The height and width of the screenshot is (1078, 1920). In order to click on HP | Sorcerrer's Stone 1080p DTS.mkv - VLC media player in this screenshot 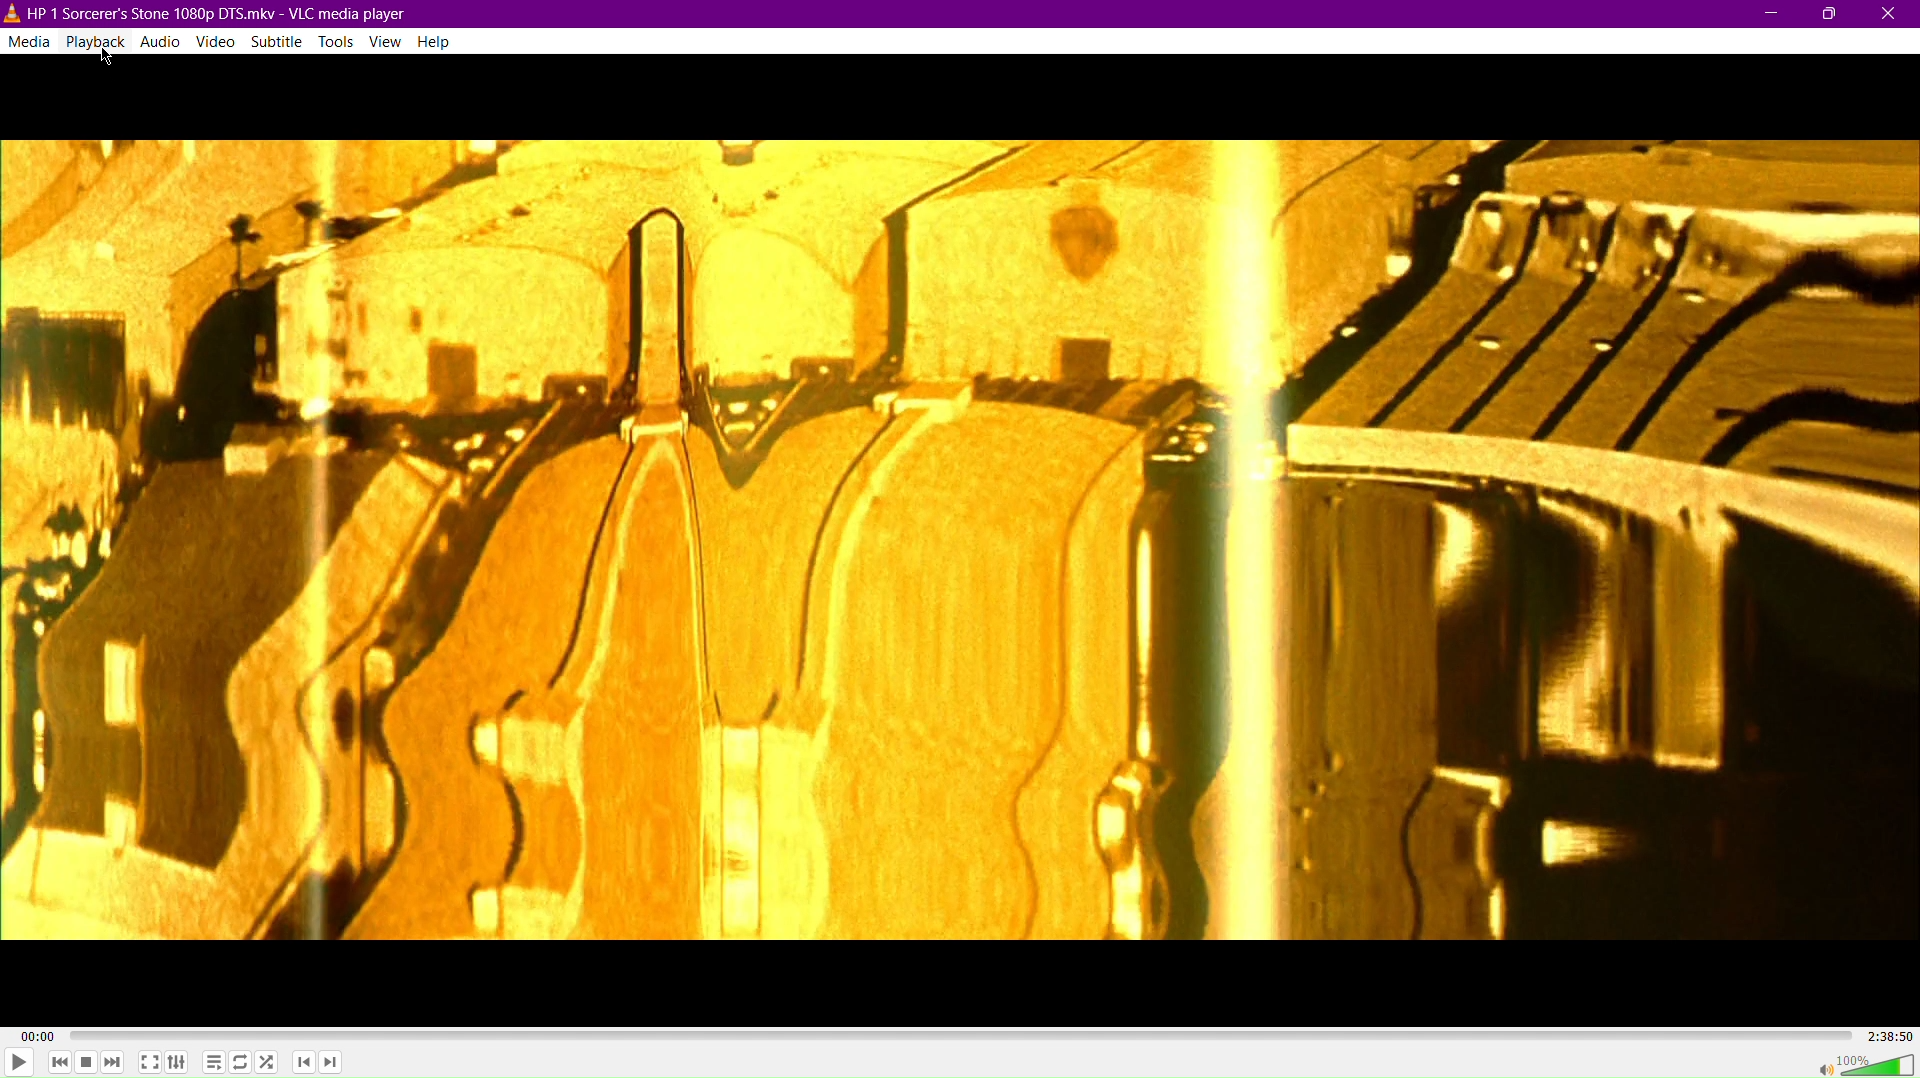, I will do `click(212, 12)`.